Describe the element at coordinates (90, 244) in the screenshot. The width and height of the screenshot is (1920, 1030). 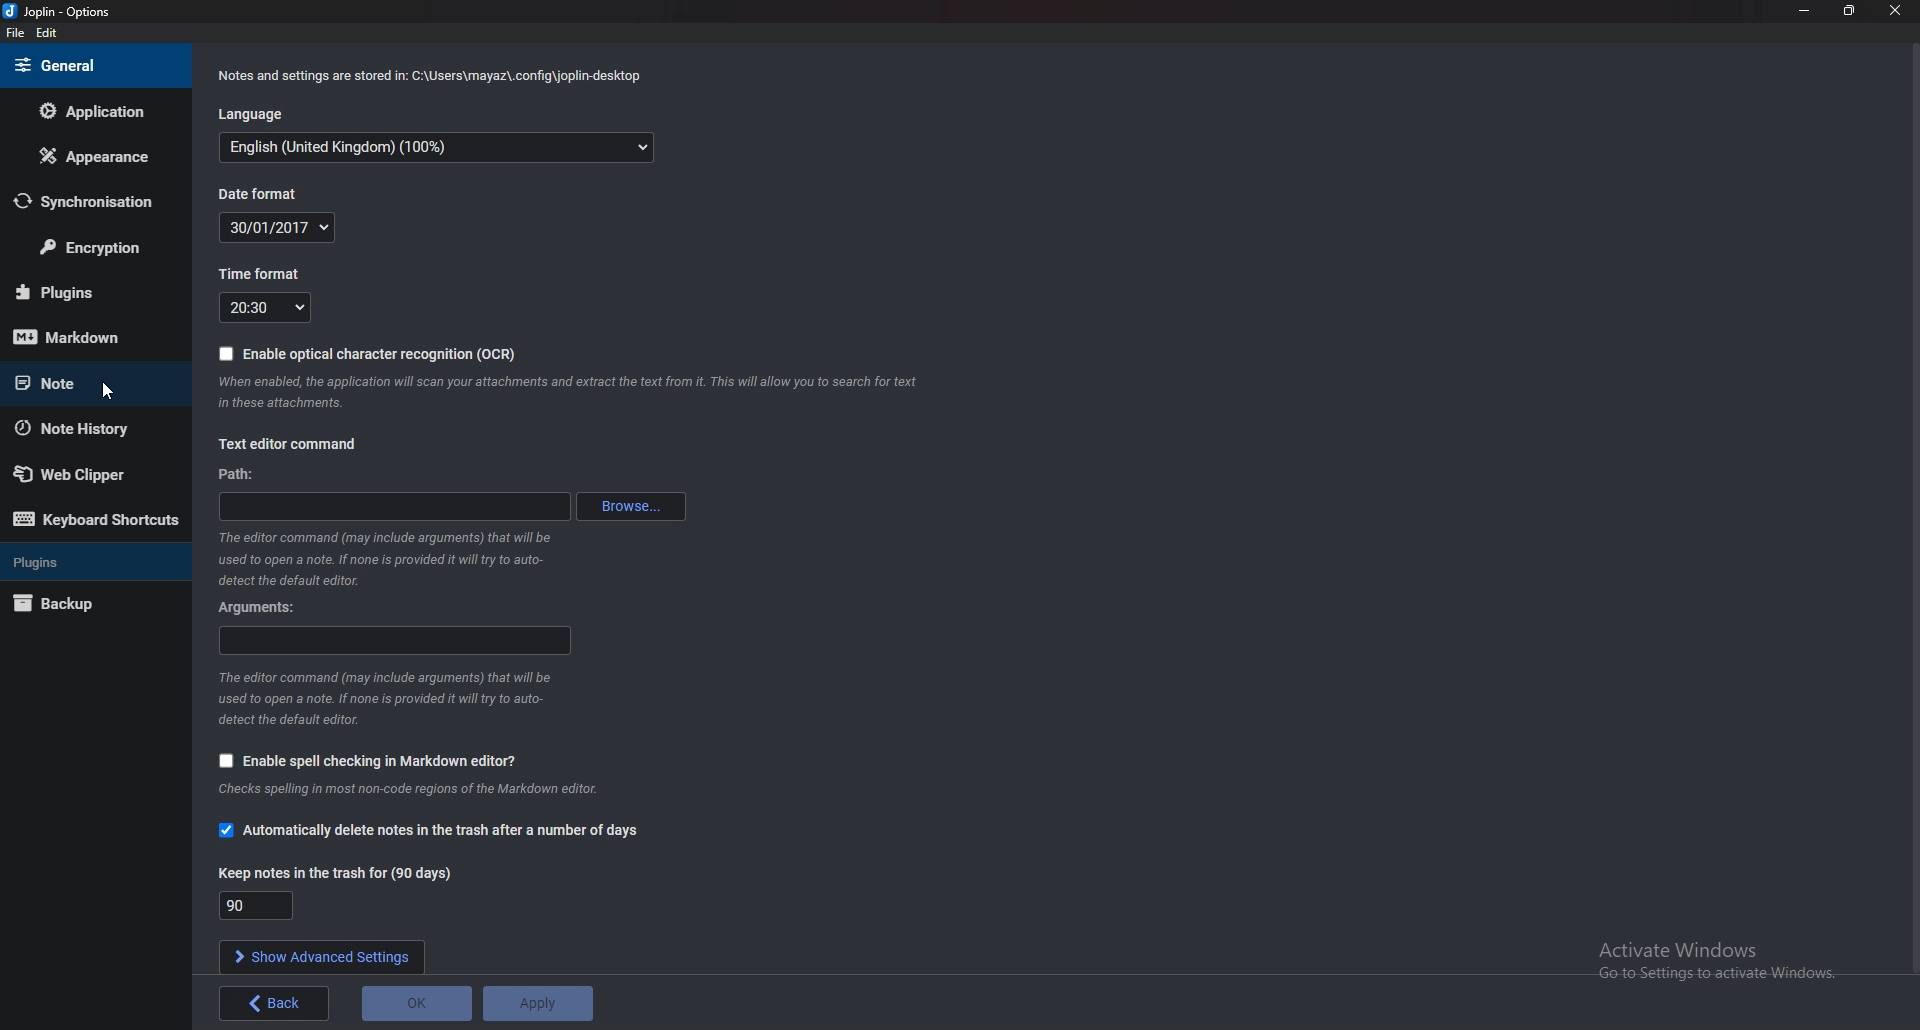
I see `encryption` at that location.